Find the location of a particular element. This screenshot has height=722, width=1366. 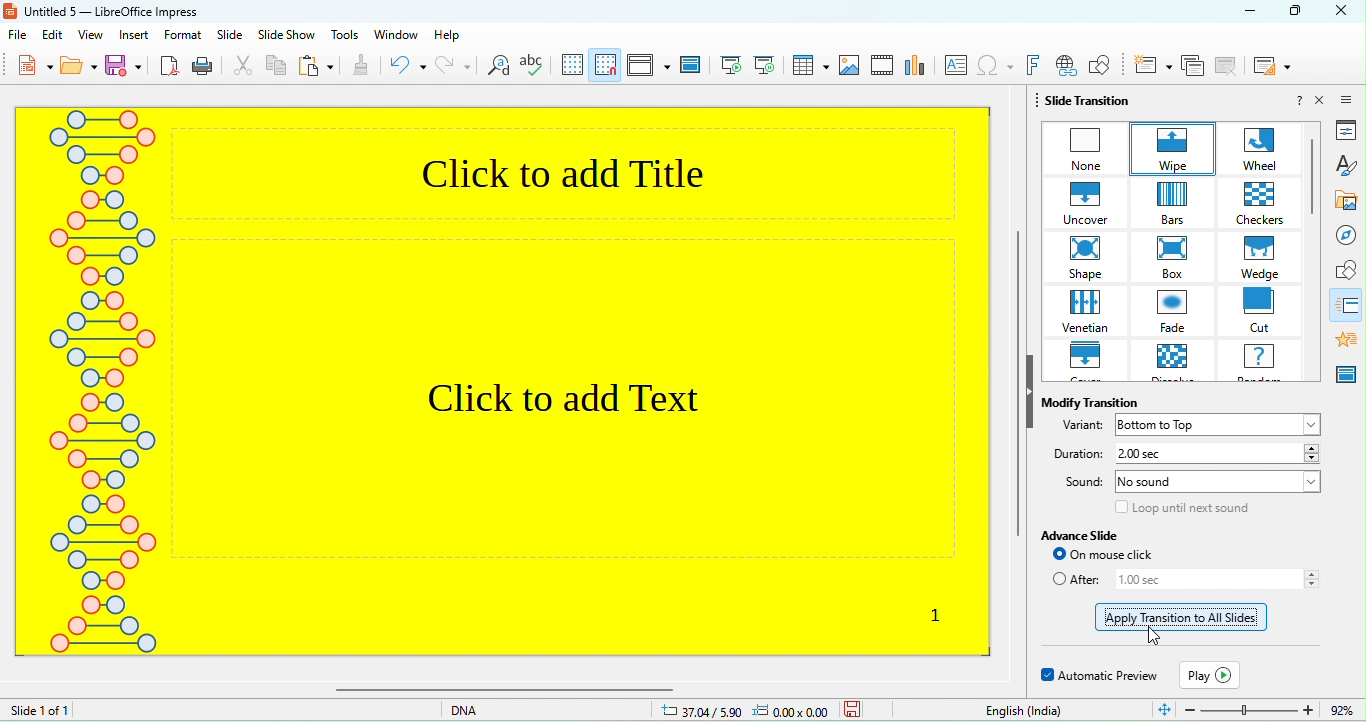

navigator is located at coordinates (1340, 231).